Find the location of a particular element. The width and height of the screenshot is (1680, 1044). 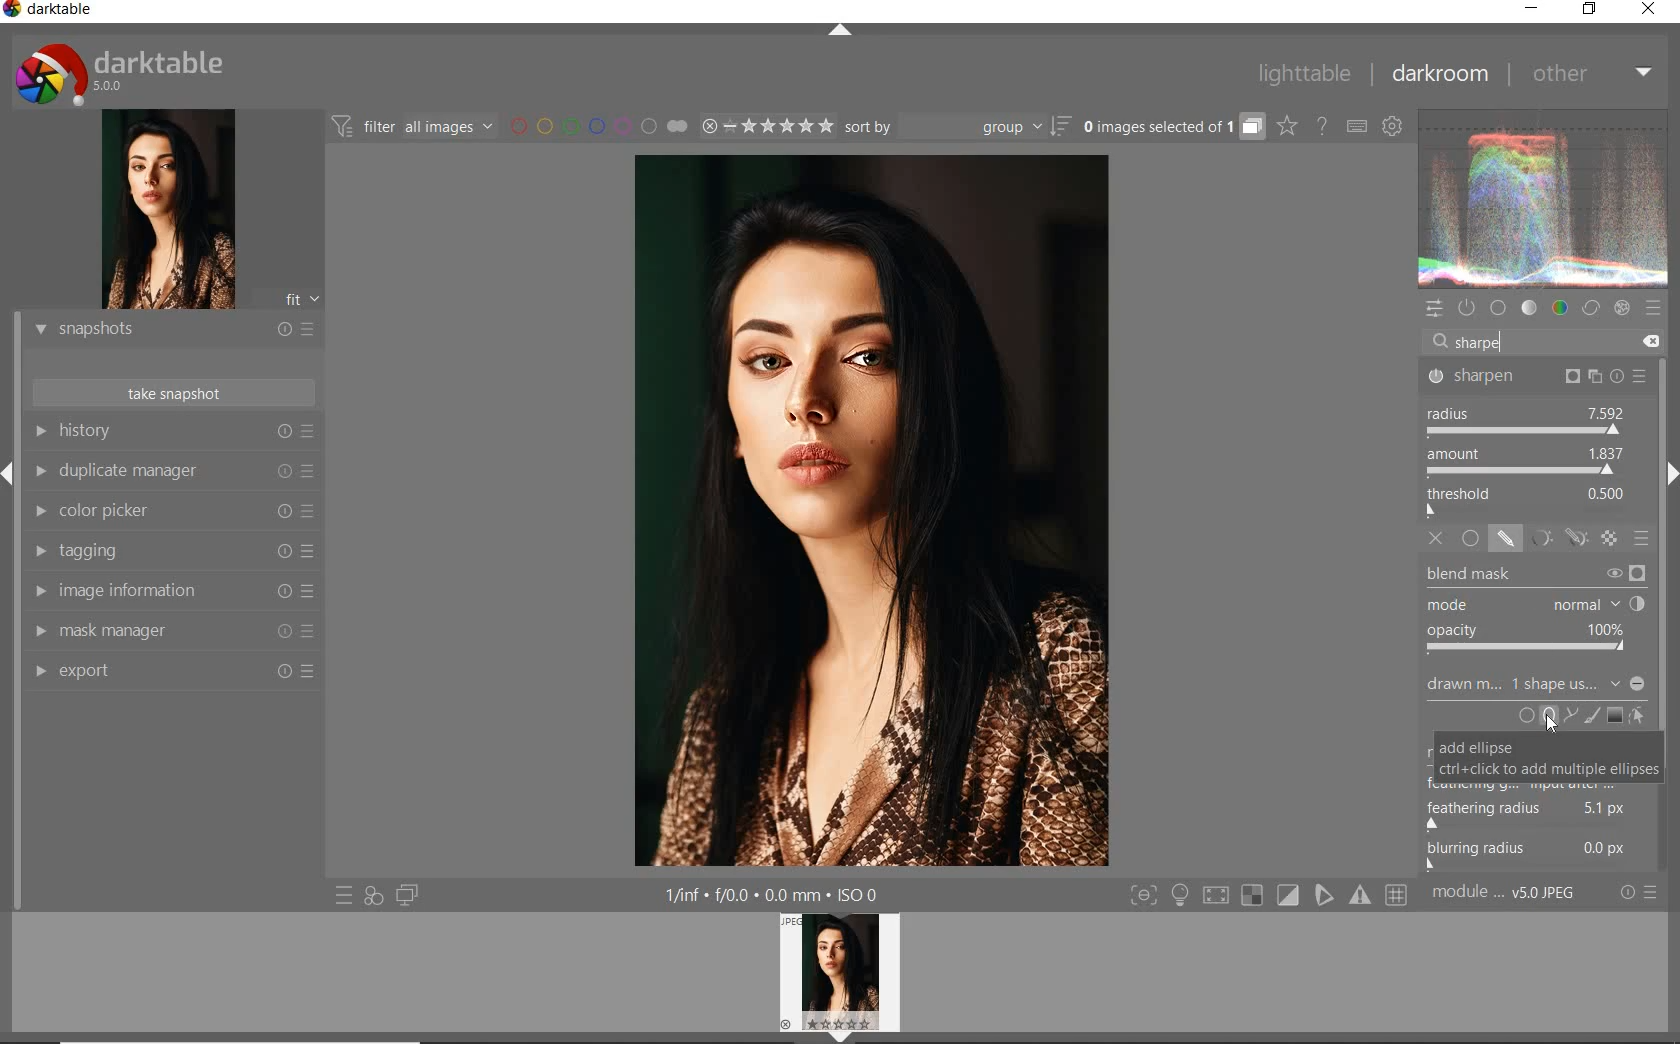

DARKROOM is located at coordinates (1440, 75).